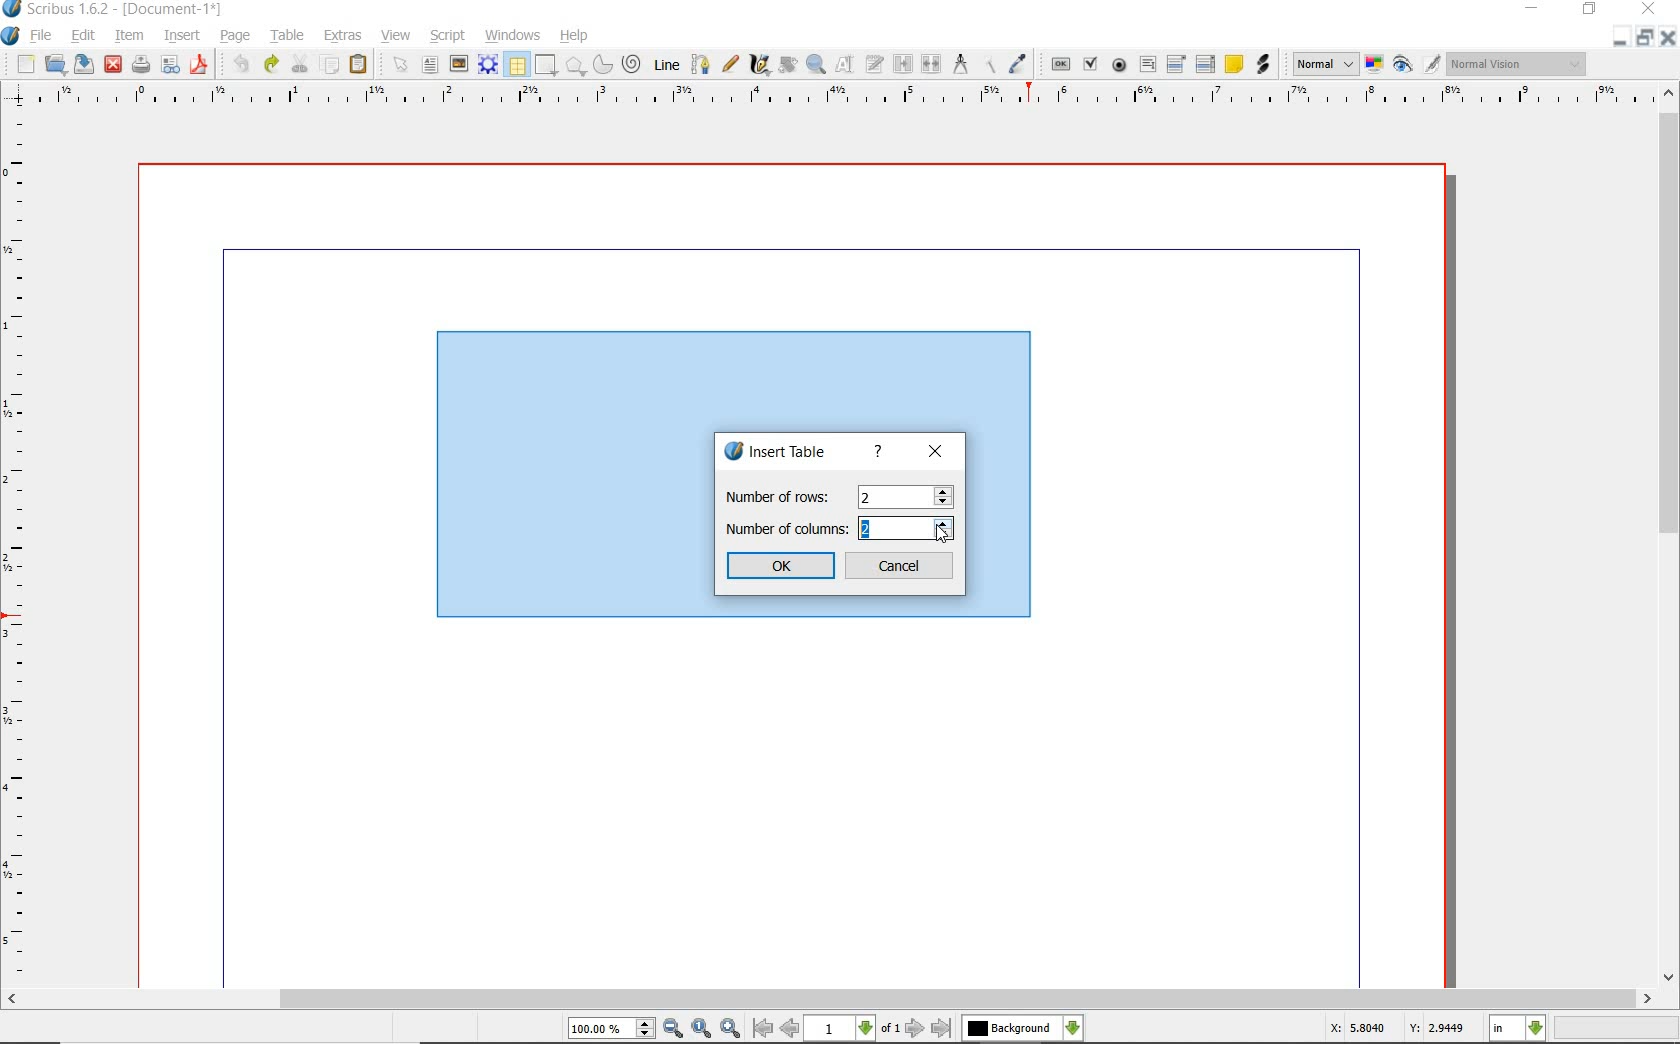  What do you see at coordinates (289, 37) in the screenshot?
I see `table` at bounding box center [289, 37].